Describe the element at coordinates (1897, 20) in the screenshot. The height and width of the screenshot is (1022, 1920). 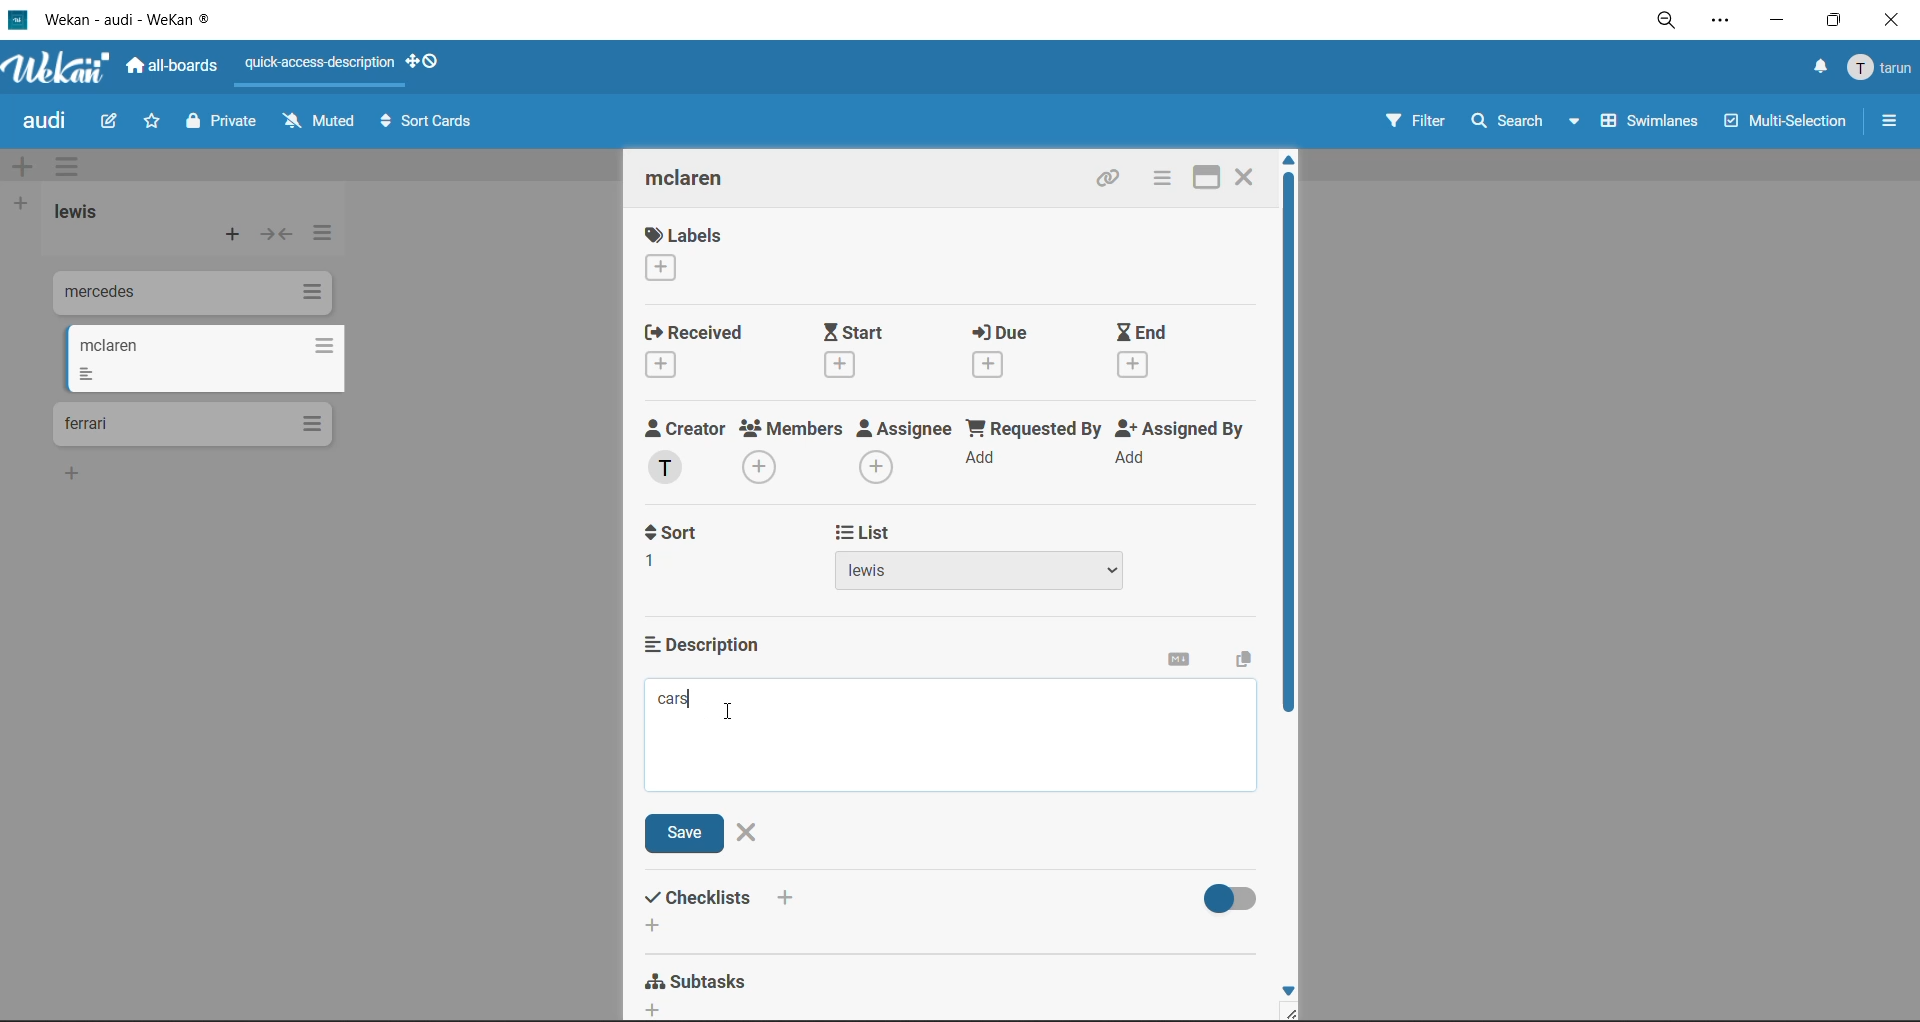
I see `close` at that location.